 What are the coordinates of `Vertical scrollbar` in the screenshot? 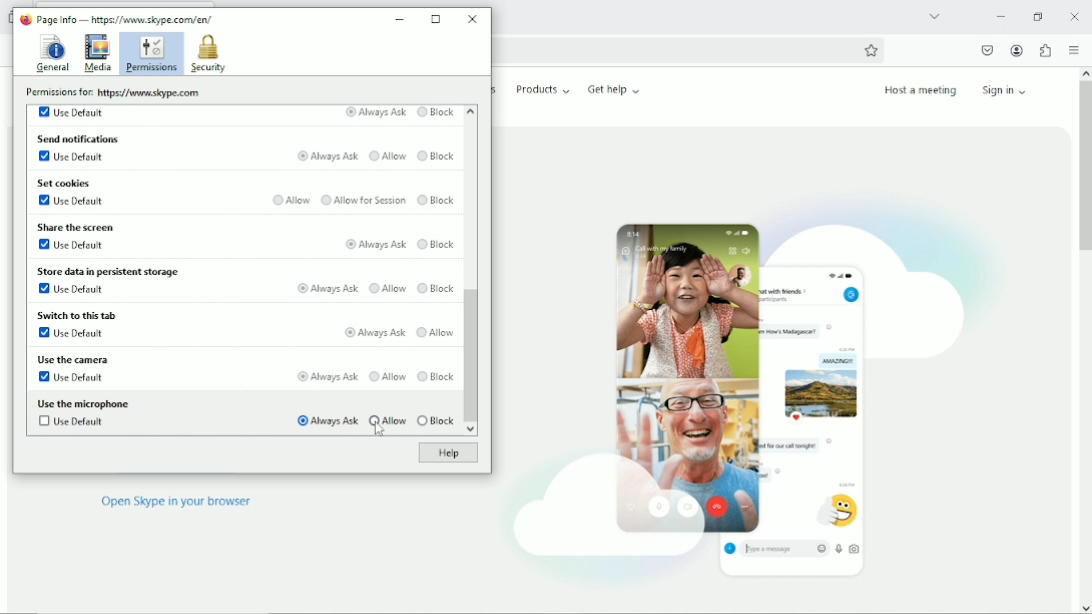 It's located at (471, 356).